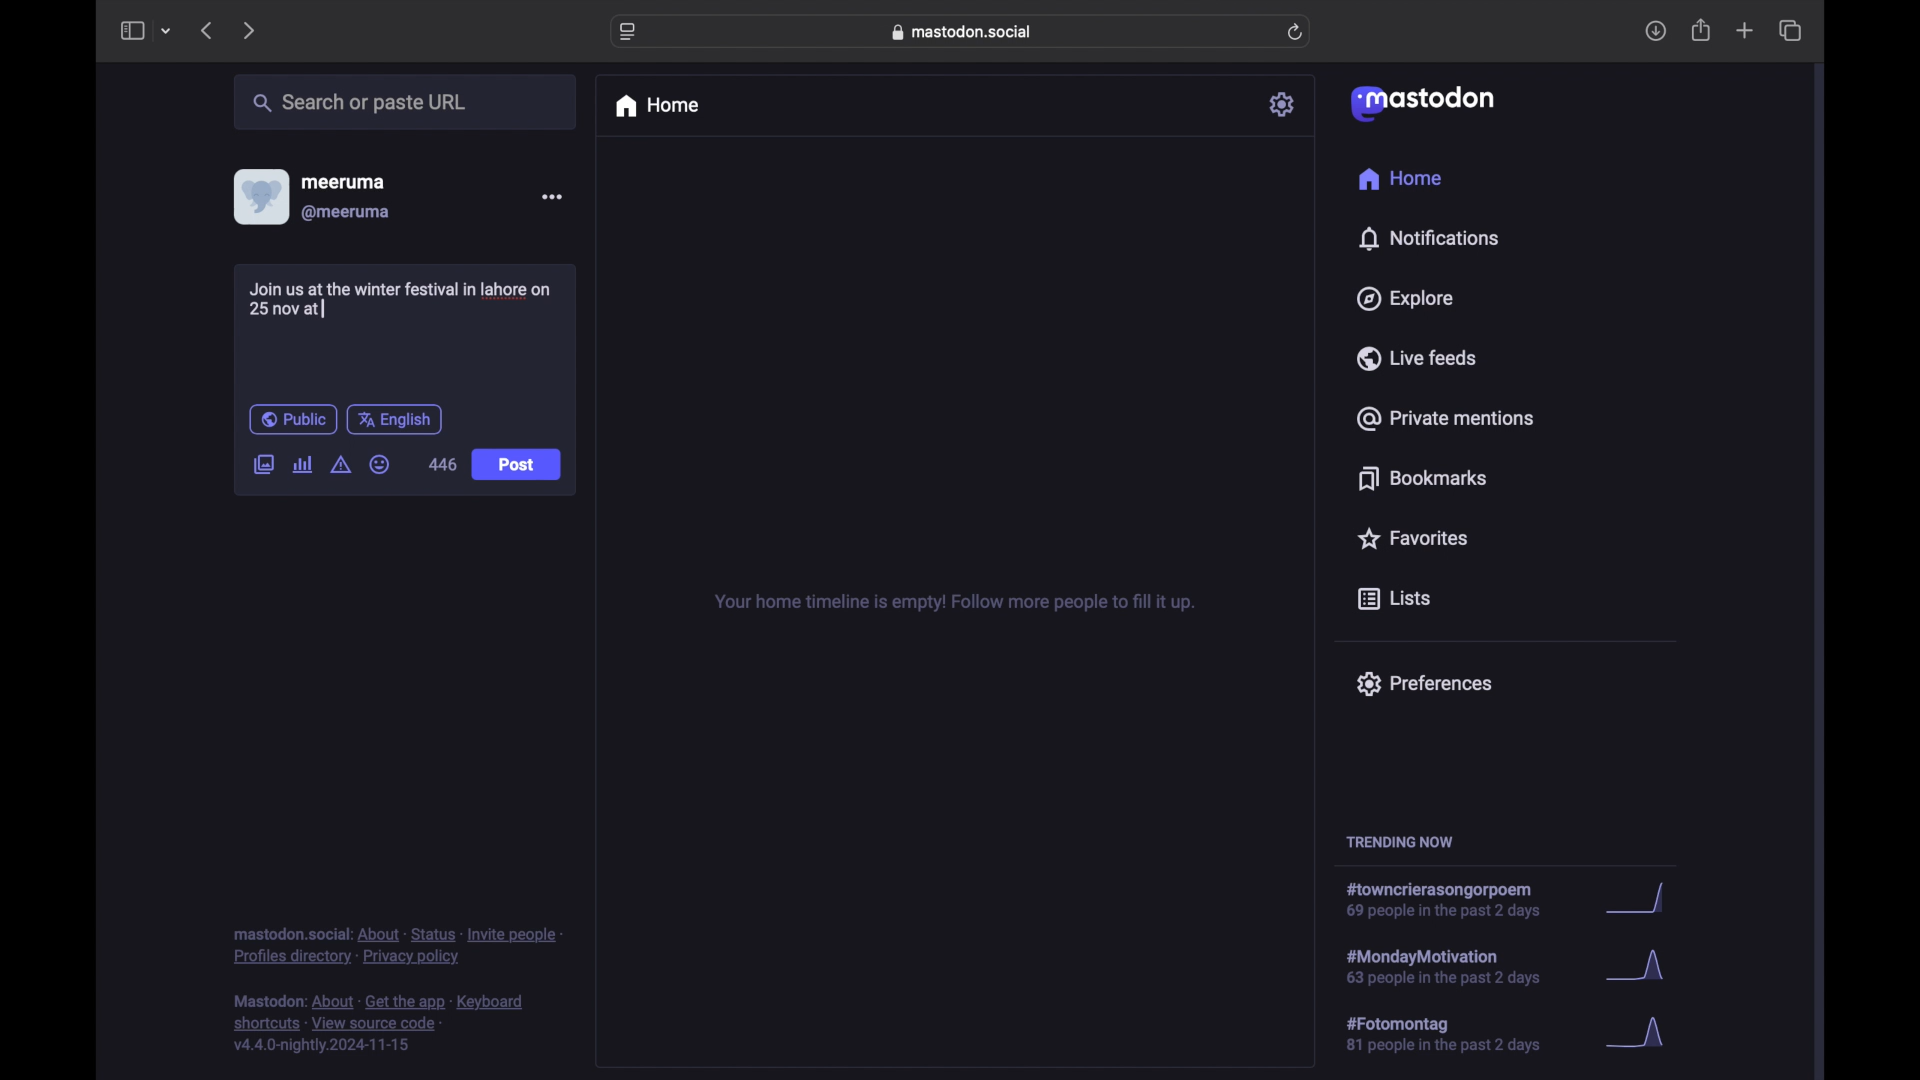  What do you see at coordinates (398, 945) in the screenshot?
I see `footnote` at bounding box center [398, 945].